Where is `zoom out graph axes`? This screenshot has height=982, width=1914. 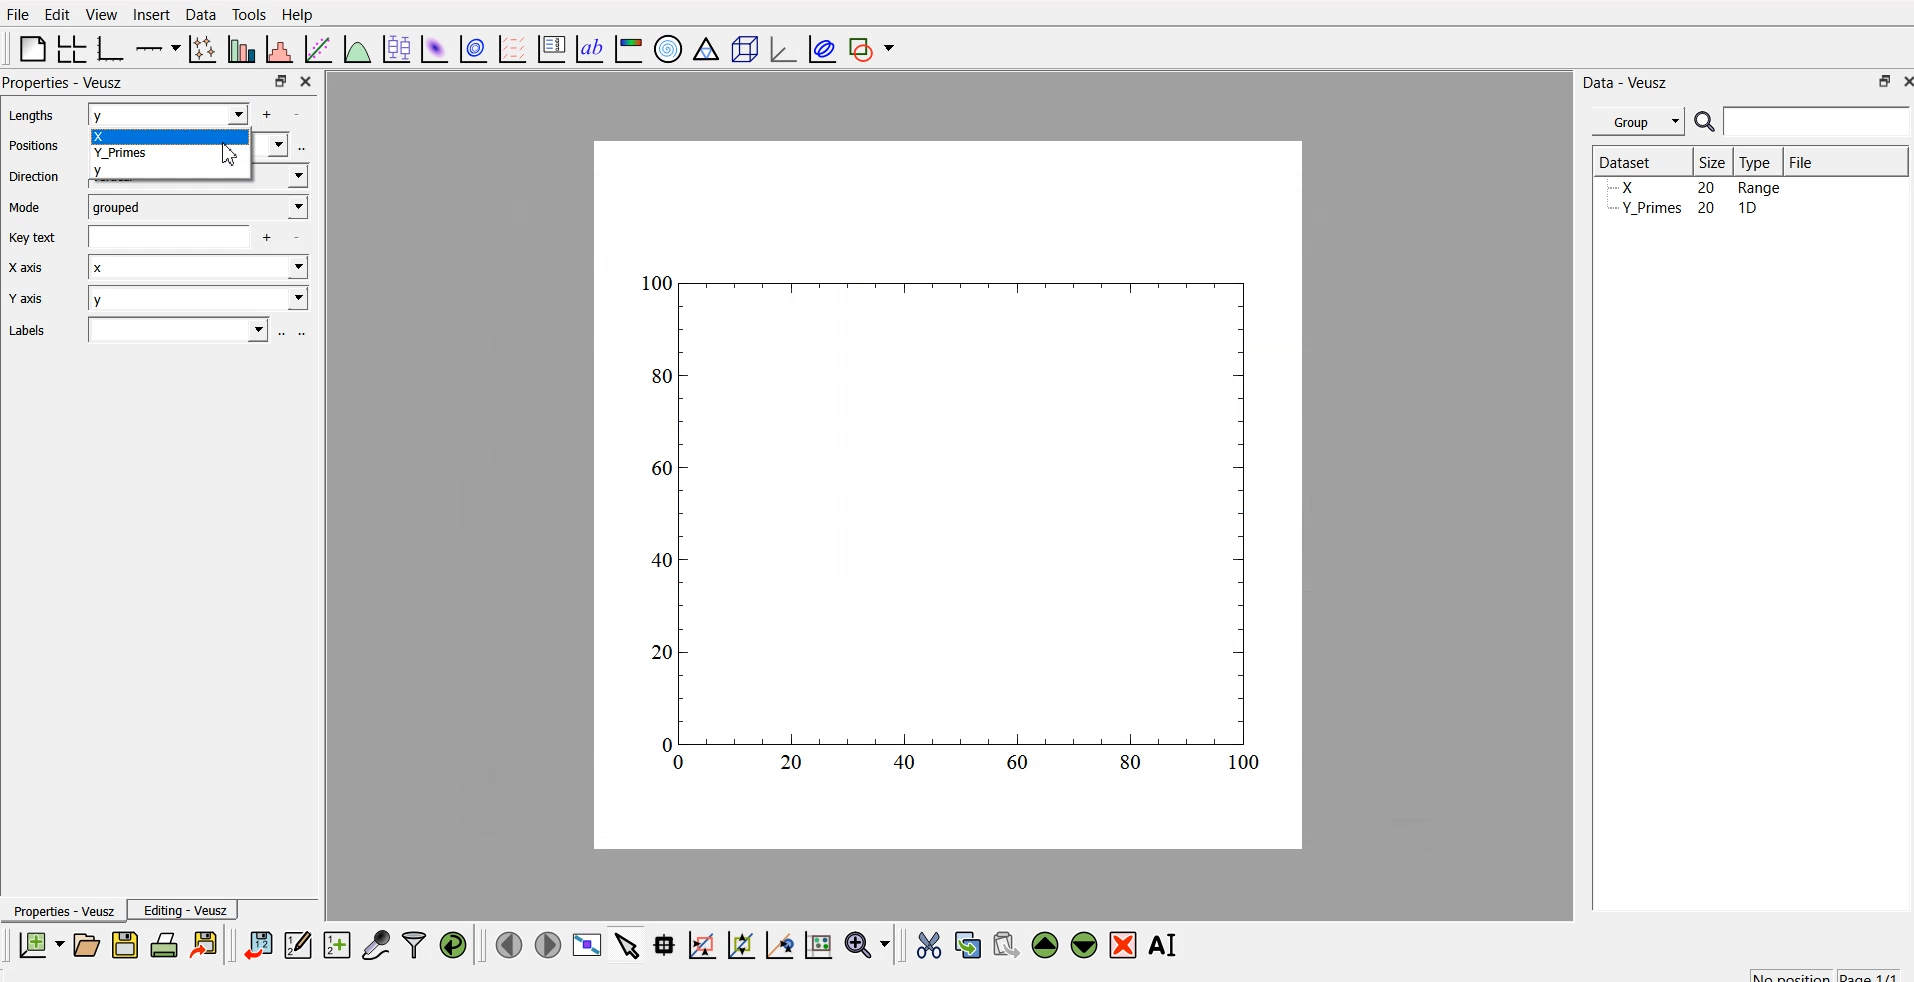 zoom out graph axes is located at coordinates (777, 944).